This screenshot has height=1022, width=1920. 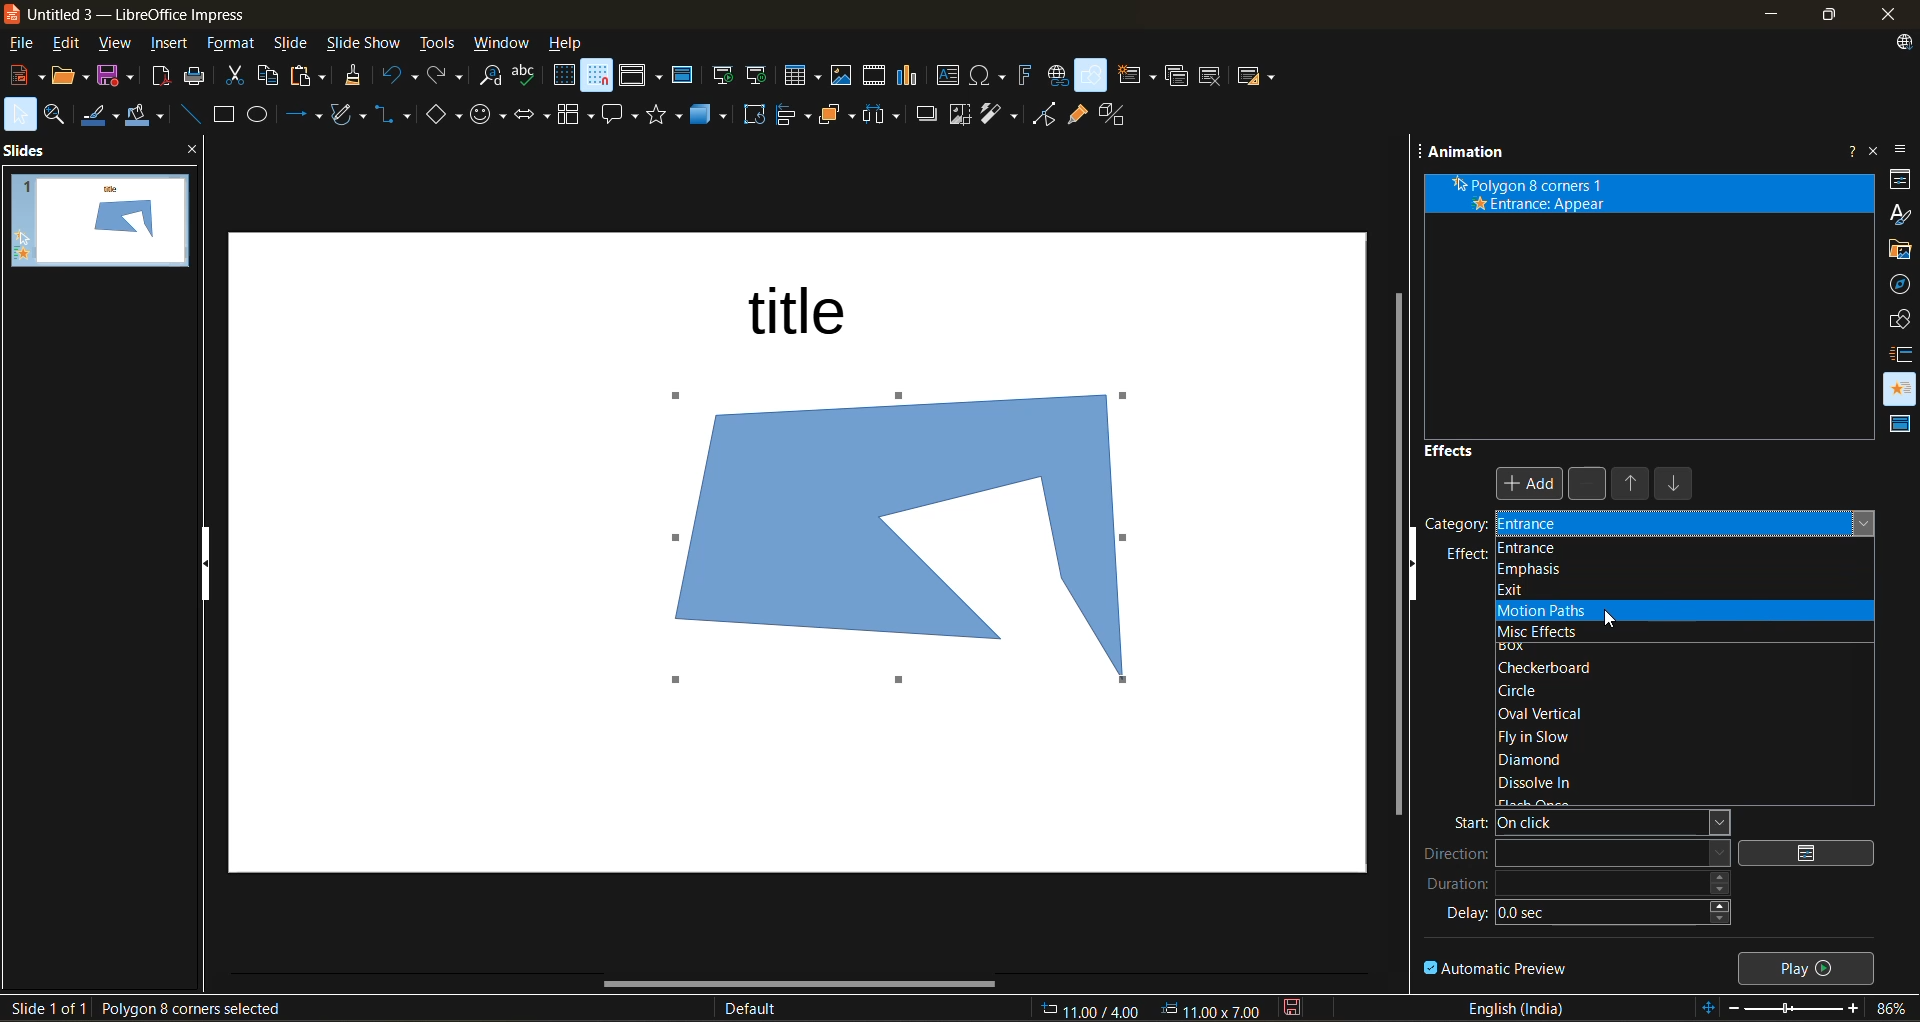 I want to click on text language, so click(x=1527, y=1007).